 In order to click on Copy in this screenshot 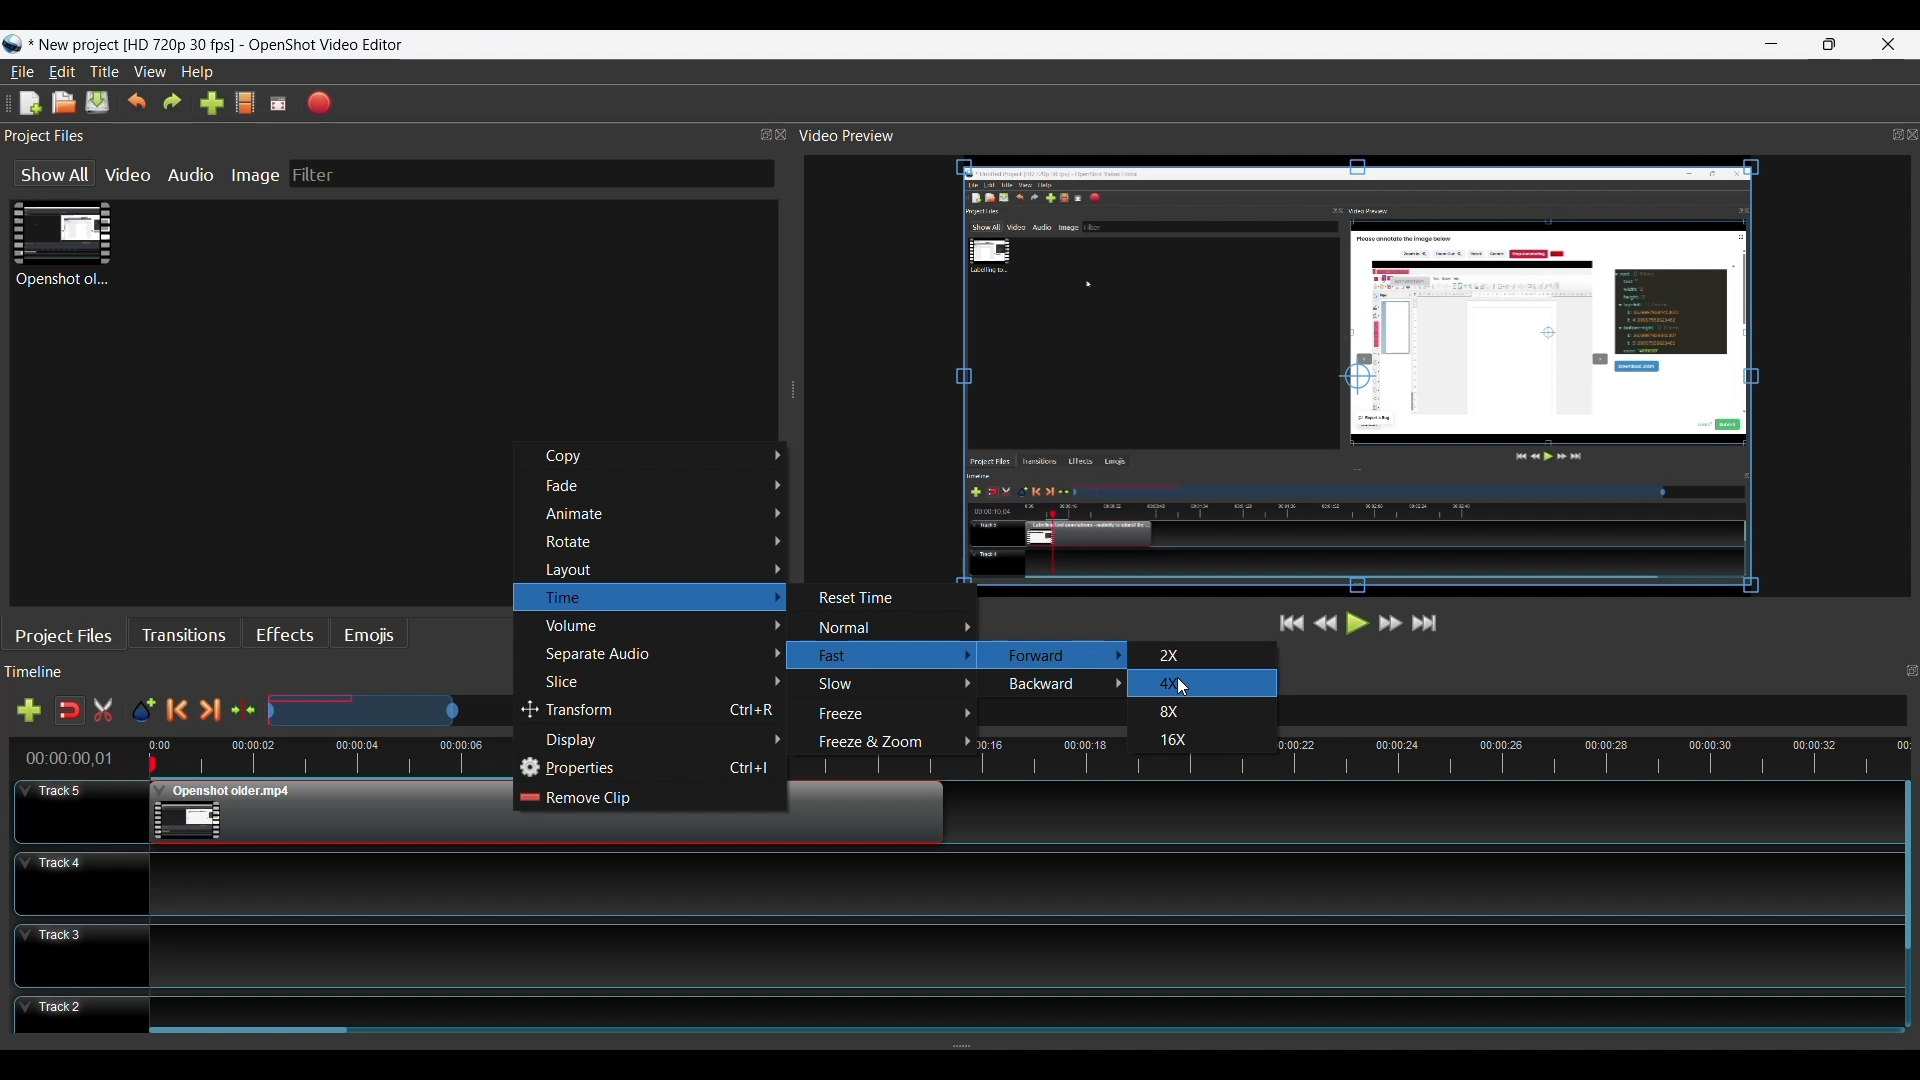, I will do `click(661, 457)`.